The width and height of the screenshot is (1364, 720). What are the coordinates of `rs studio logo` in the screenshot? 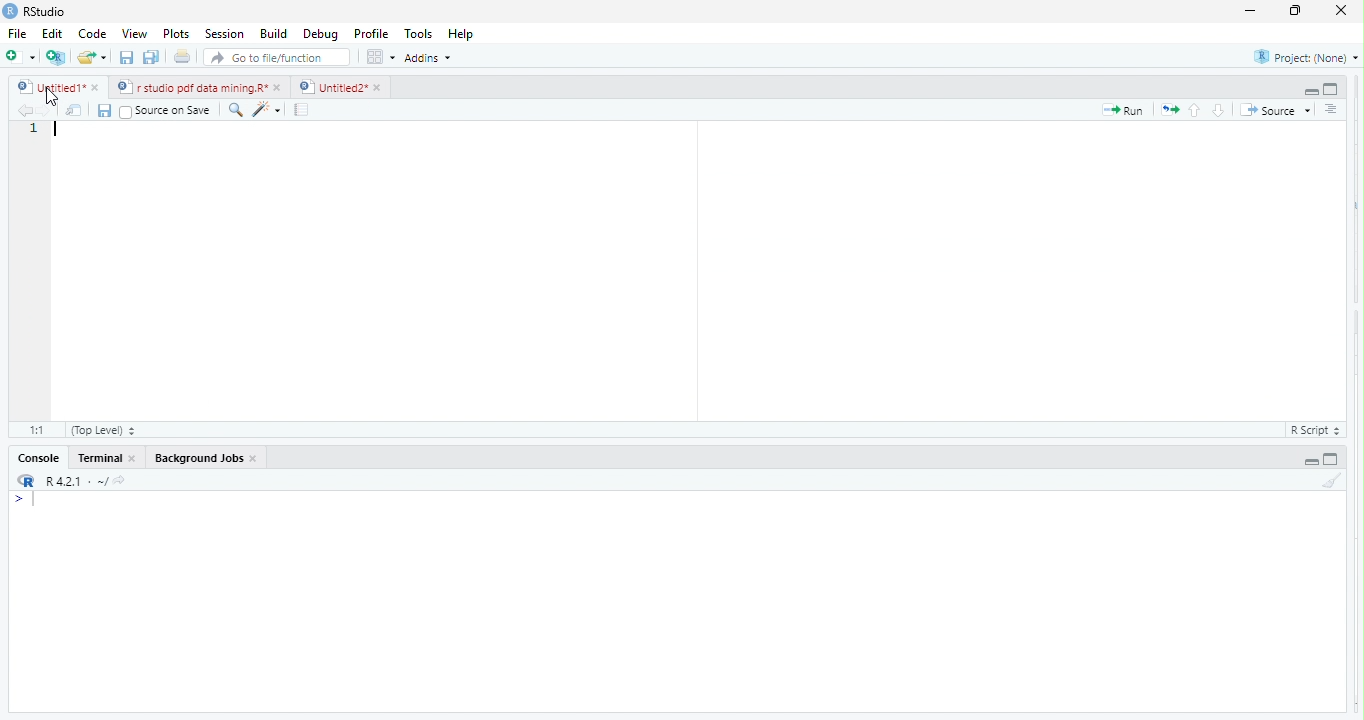 It's located at (10, 10).